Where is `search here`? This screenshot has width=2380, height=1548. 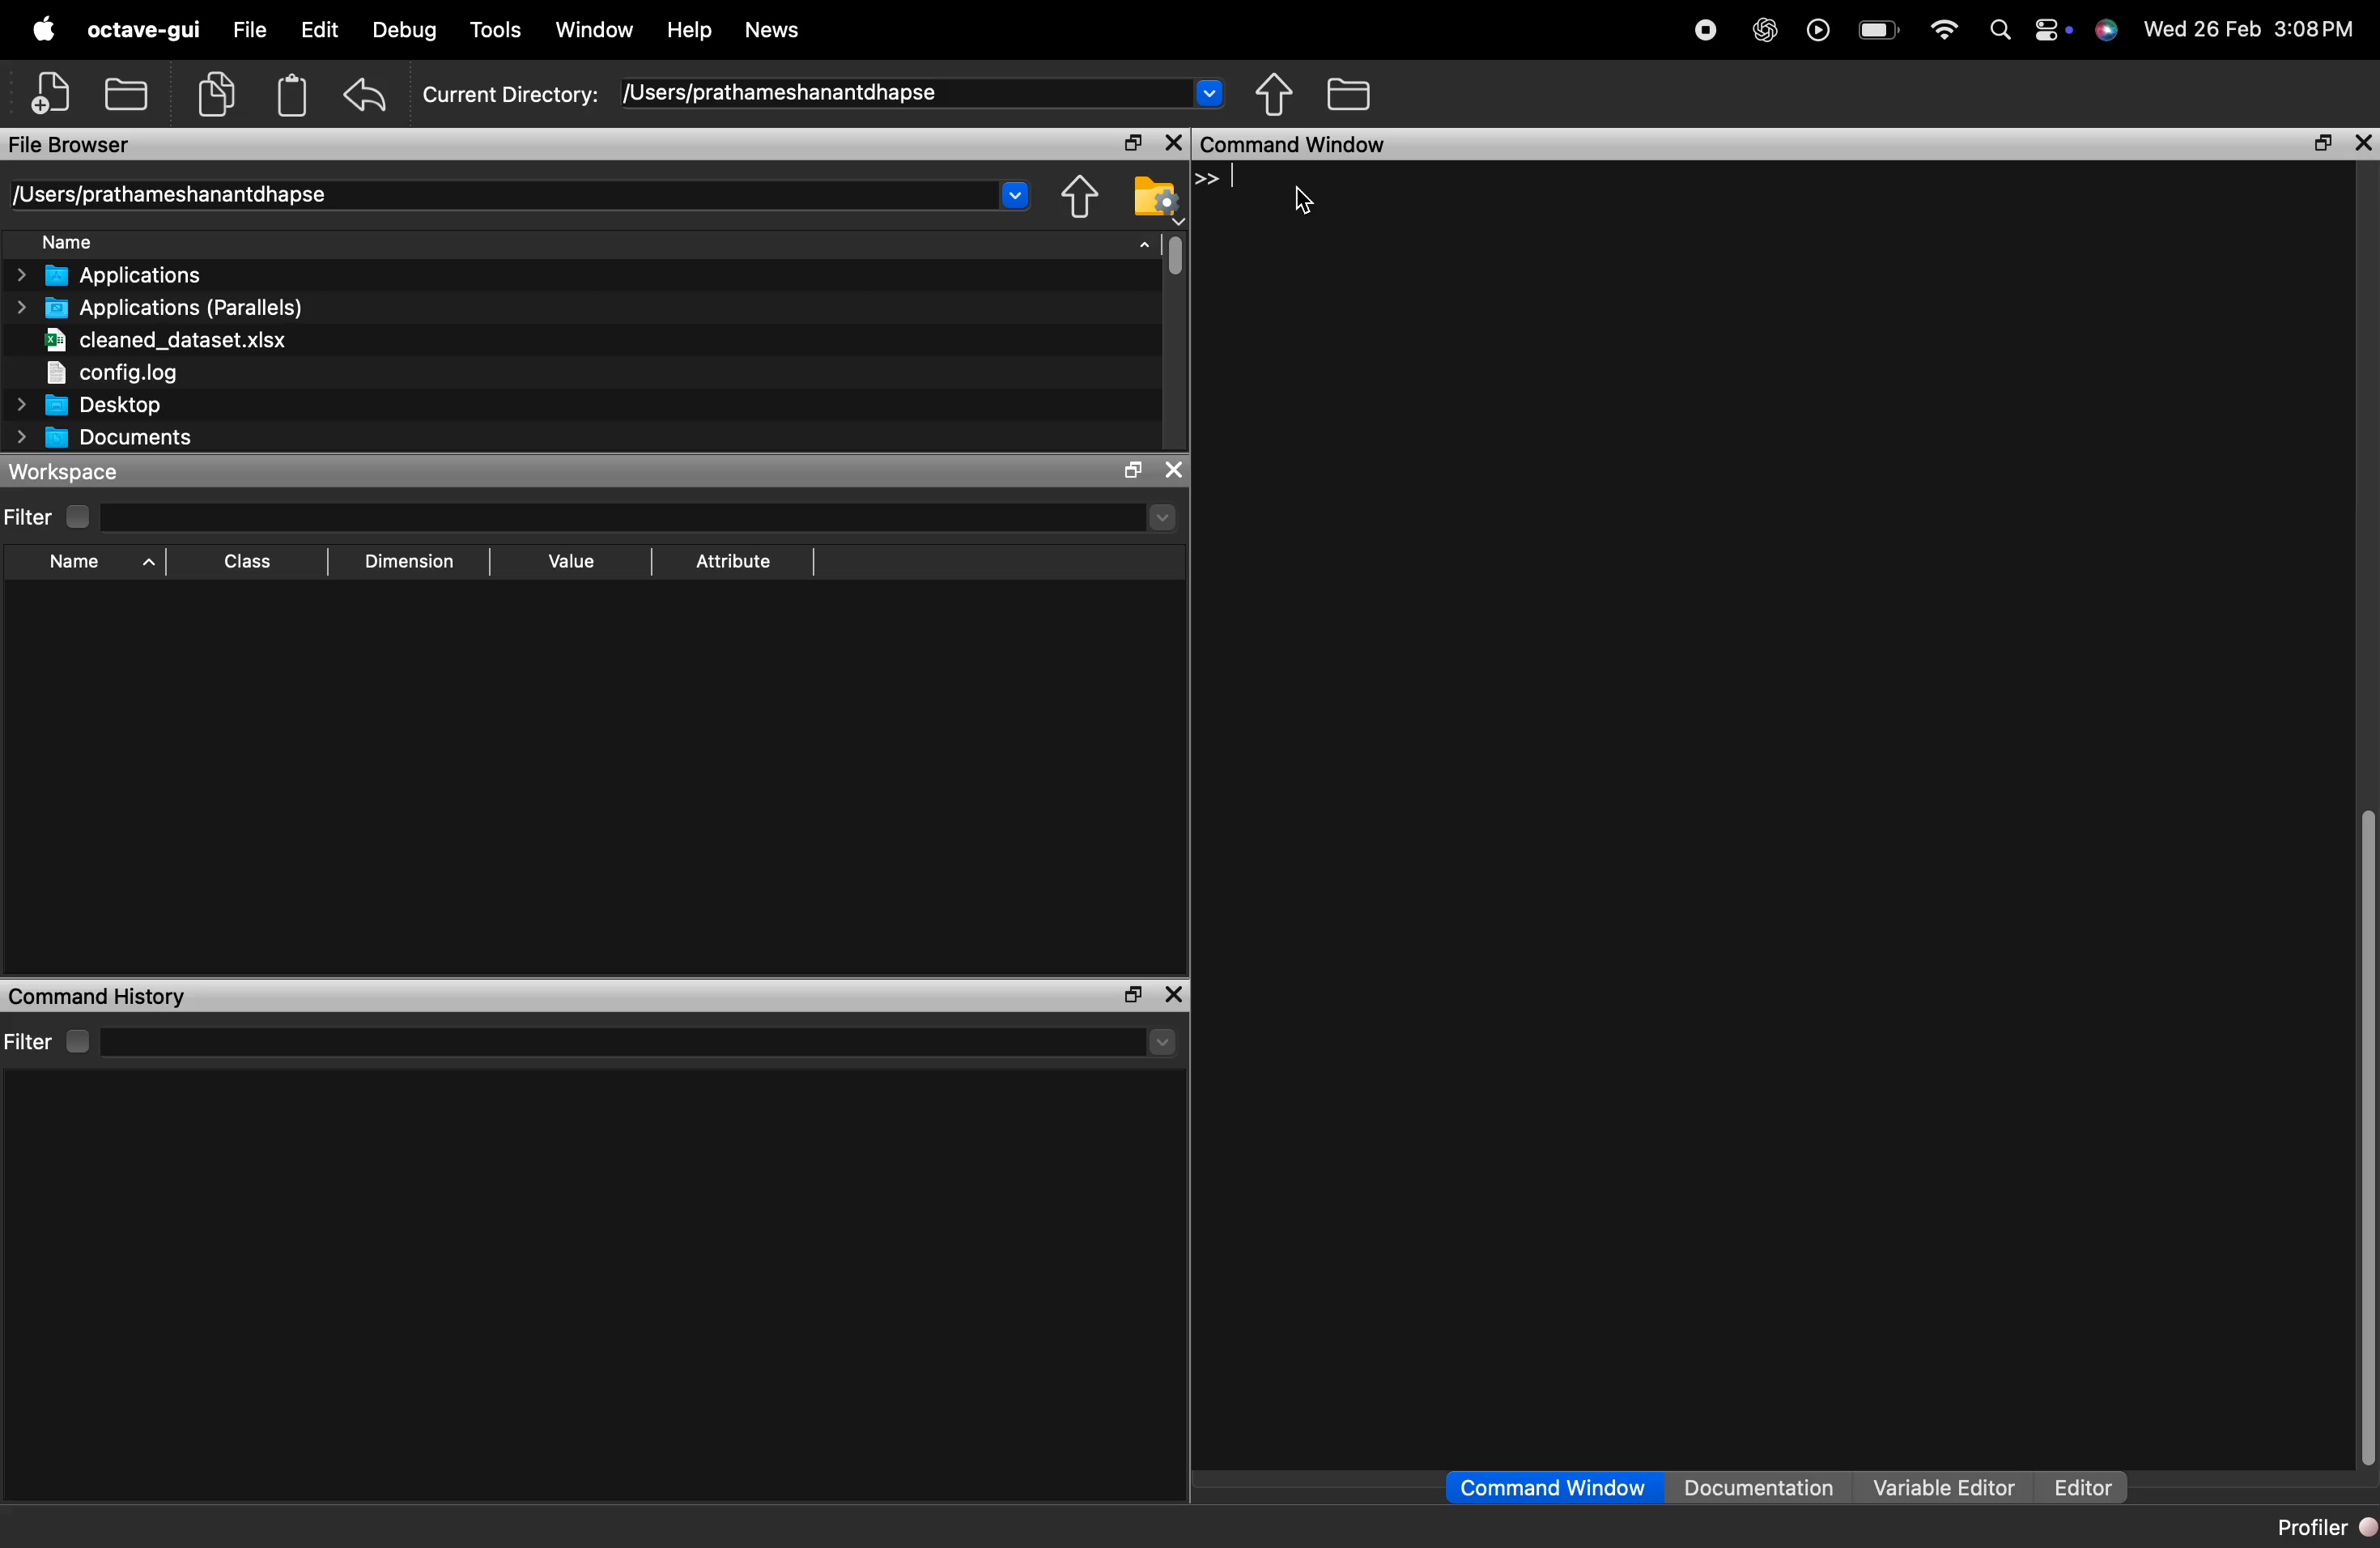 search here is located at coordinates (639, 1043).